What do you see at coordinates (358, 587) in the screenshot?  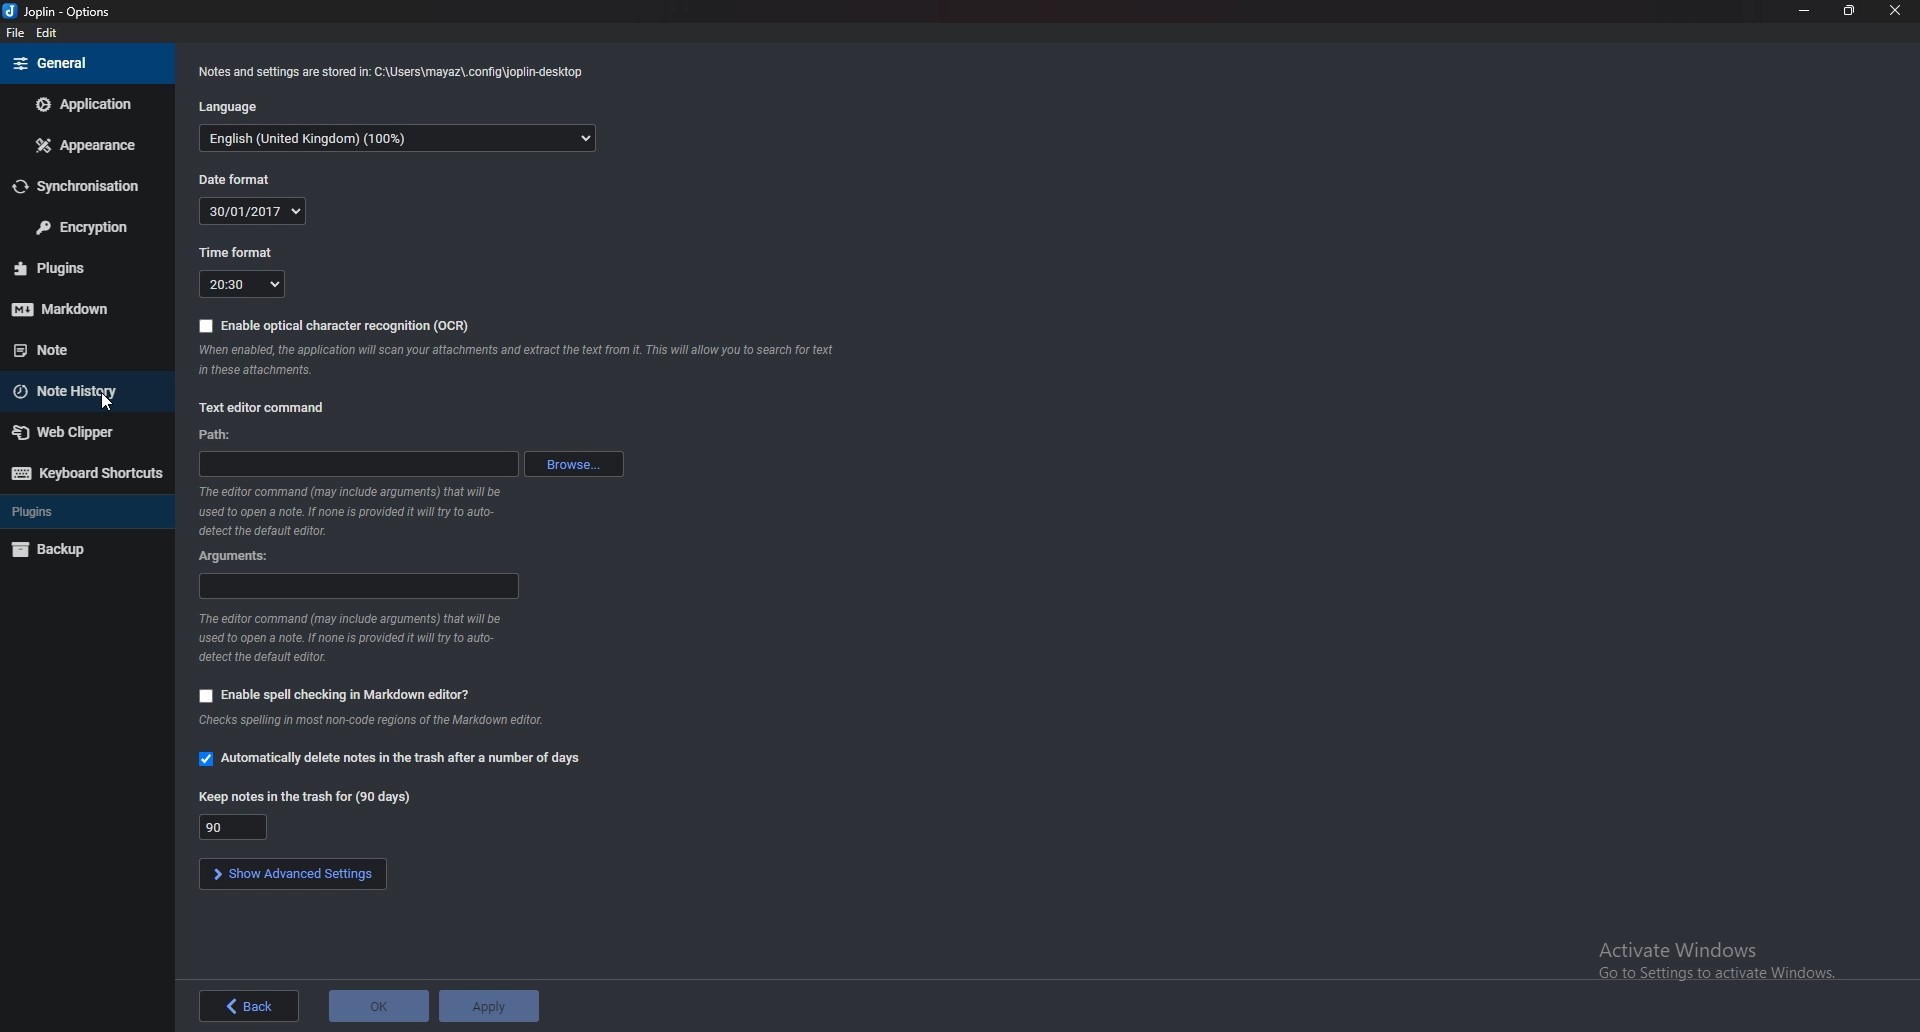 I see `Arguments` at bounding box center [358, 587].